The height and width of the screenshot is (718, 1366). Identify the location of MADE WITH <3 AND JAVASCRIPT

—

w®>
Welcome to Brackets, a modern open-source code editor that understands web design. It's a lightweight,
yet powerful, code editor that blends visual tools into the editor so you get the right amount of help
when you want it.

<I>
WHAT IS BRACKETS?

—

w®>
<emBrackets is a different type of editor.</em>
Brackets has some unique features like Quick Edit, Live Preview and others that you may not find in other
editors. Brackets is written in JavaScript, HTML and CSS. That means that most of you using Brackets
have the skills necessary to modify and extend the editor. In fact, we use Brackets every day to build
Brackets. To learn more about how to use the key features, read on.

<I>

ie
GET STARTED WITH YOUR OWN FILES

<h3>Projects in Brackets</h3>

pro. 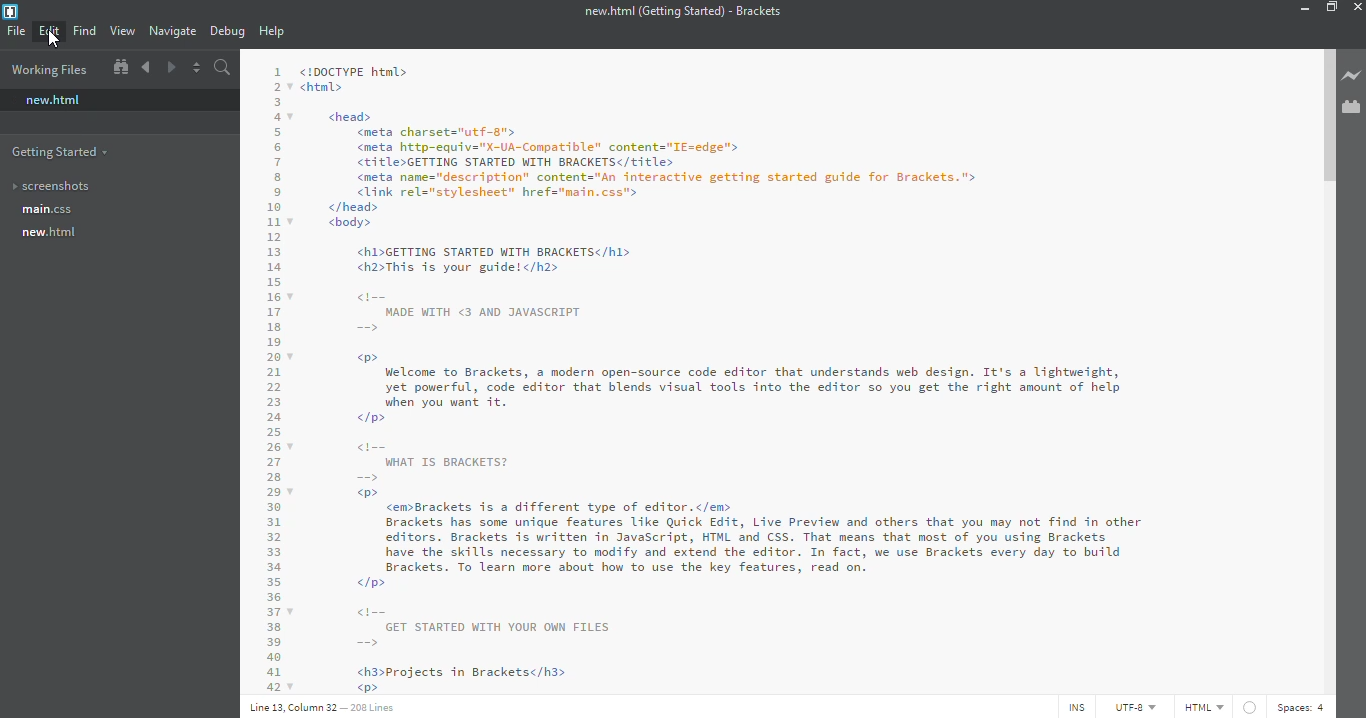
(765, 490).